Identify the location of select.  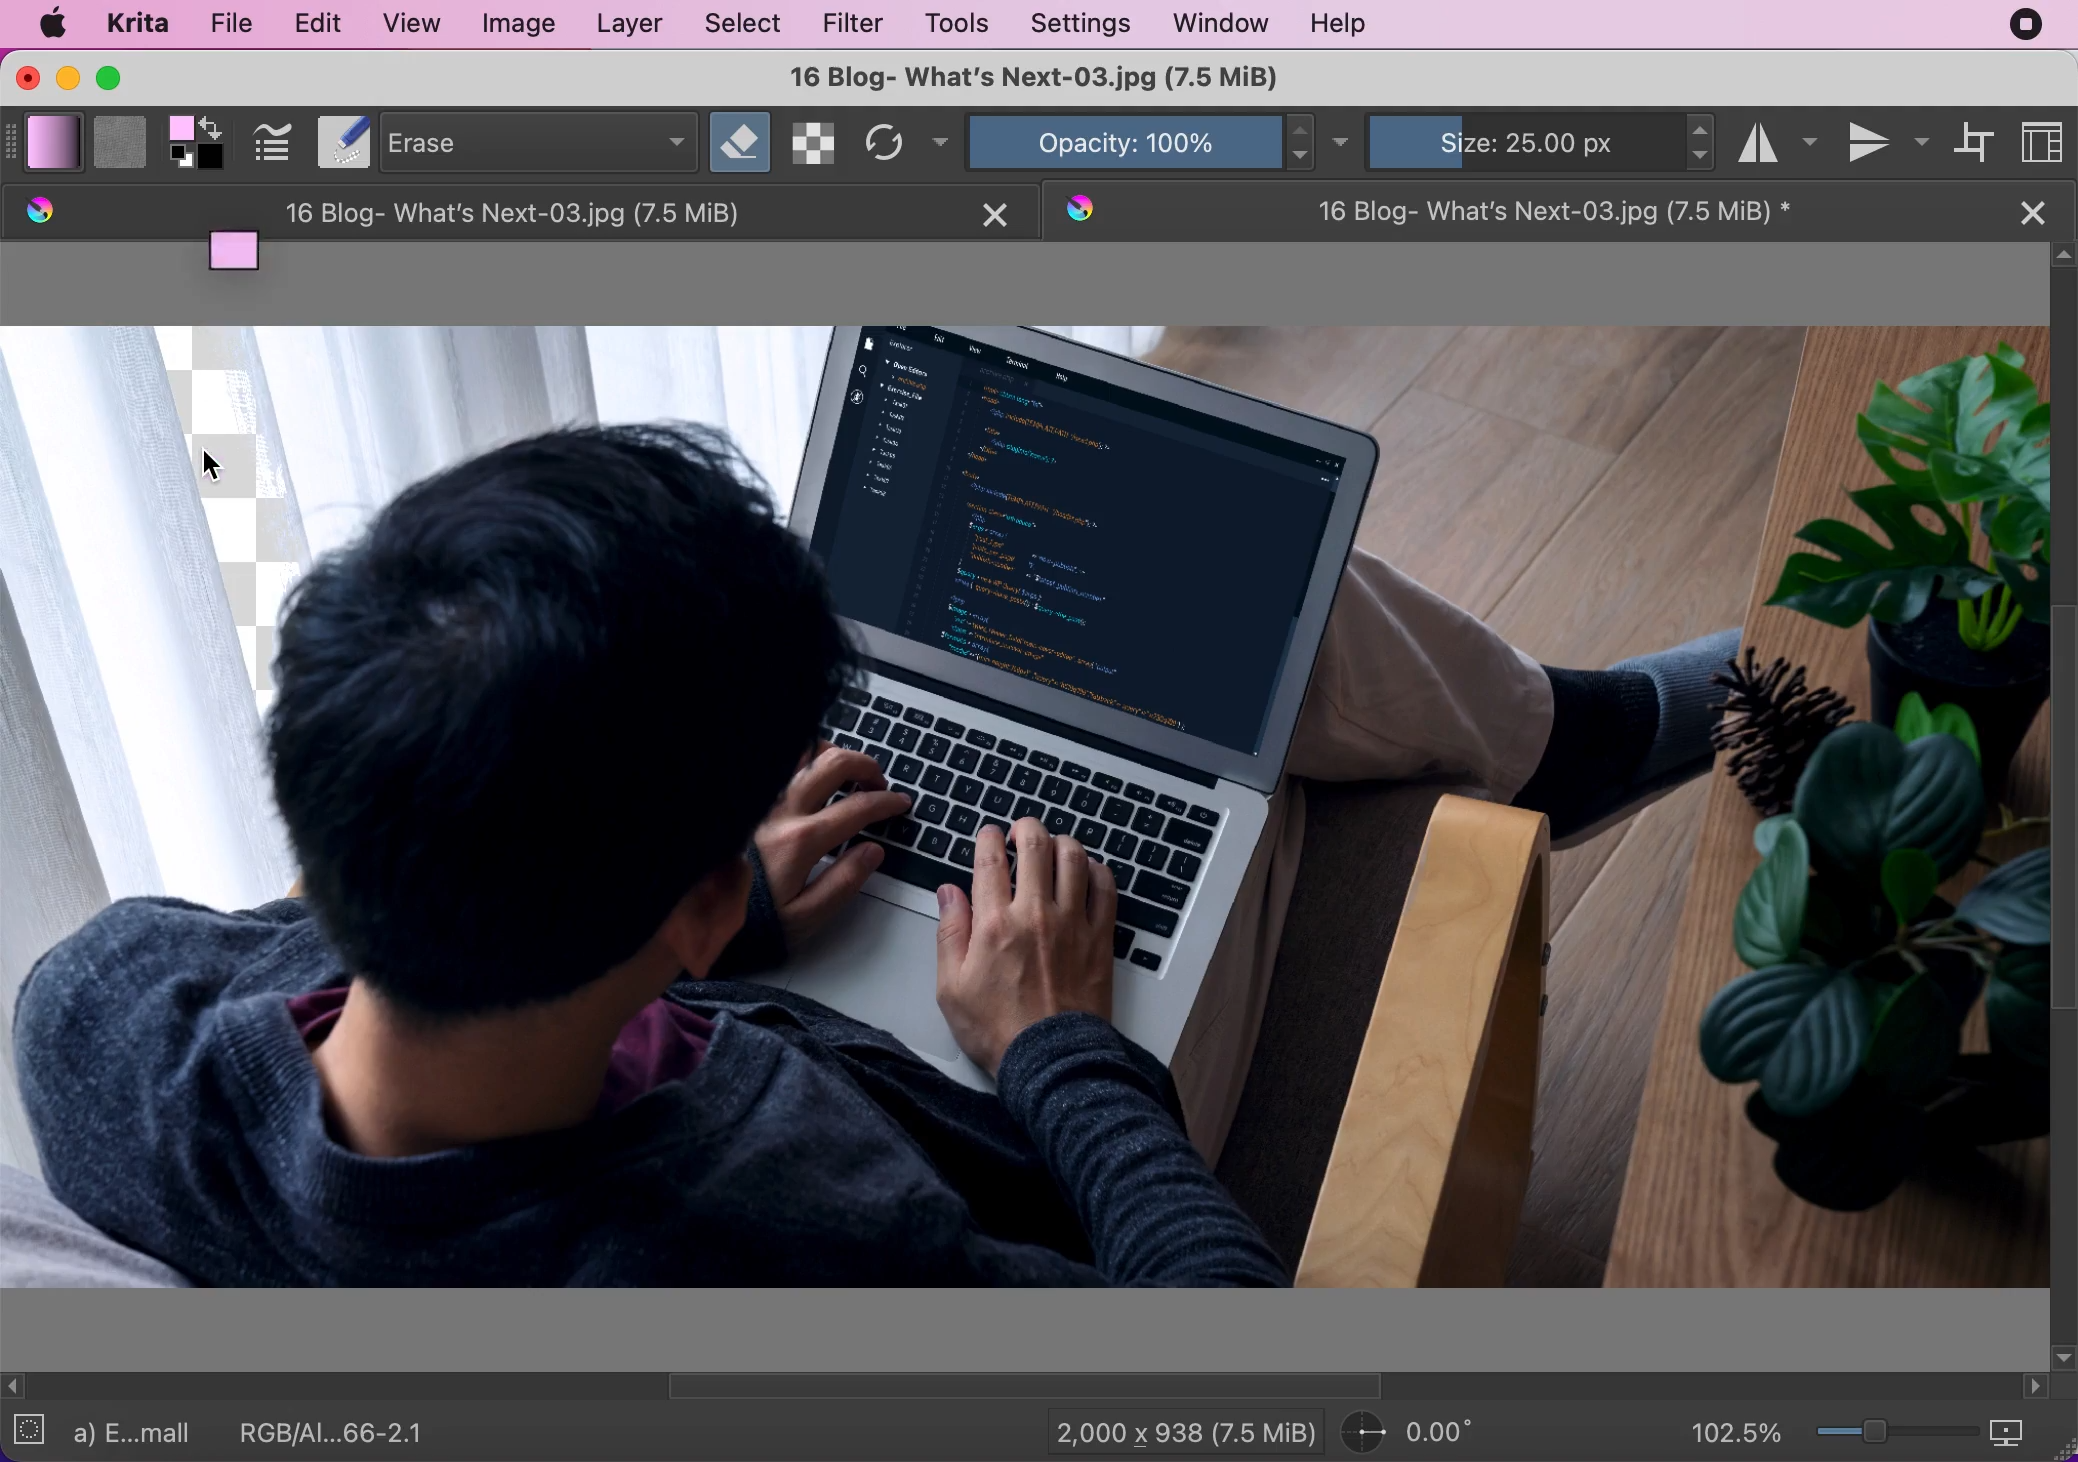
(748, 24).